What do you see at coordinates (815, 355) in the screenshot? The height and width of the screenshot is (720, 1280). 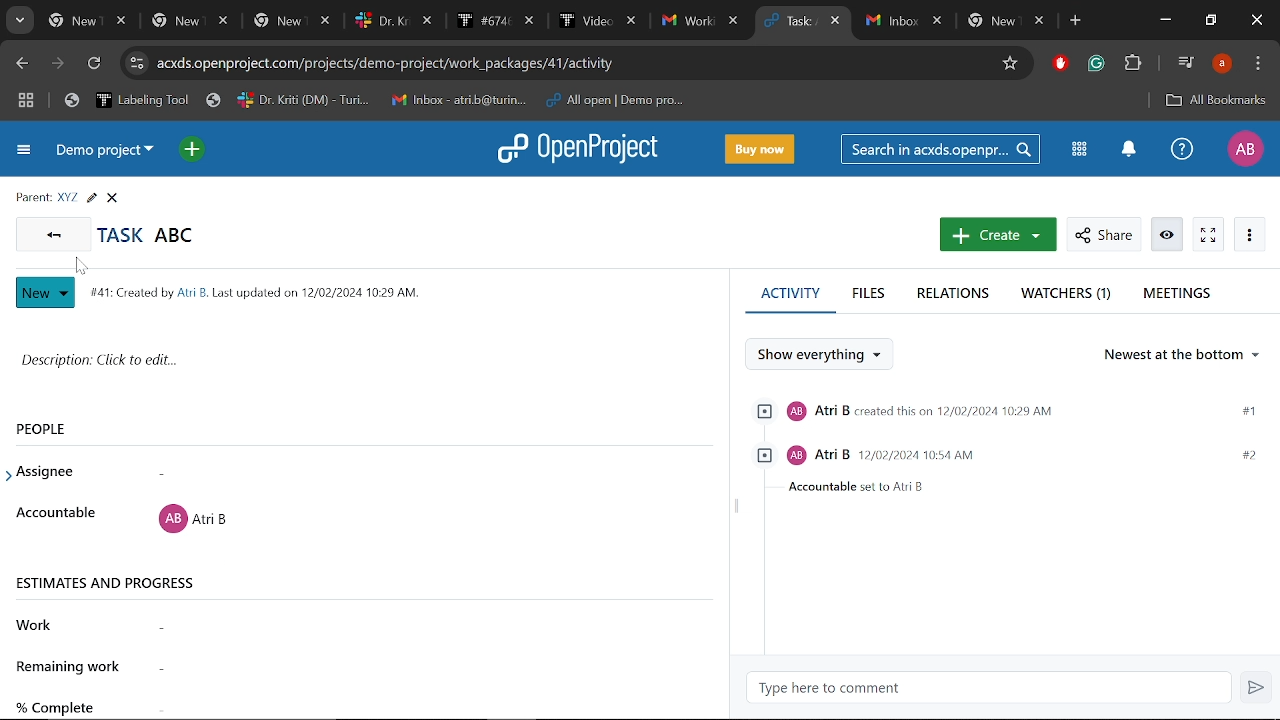 I see `Show everything` at bounding box center [815, 355].